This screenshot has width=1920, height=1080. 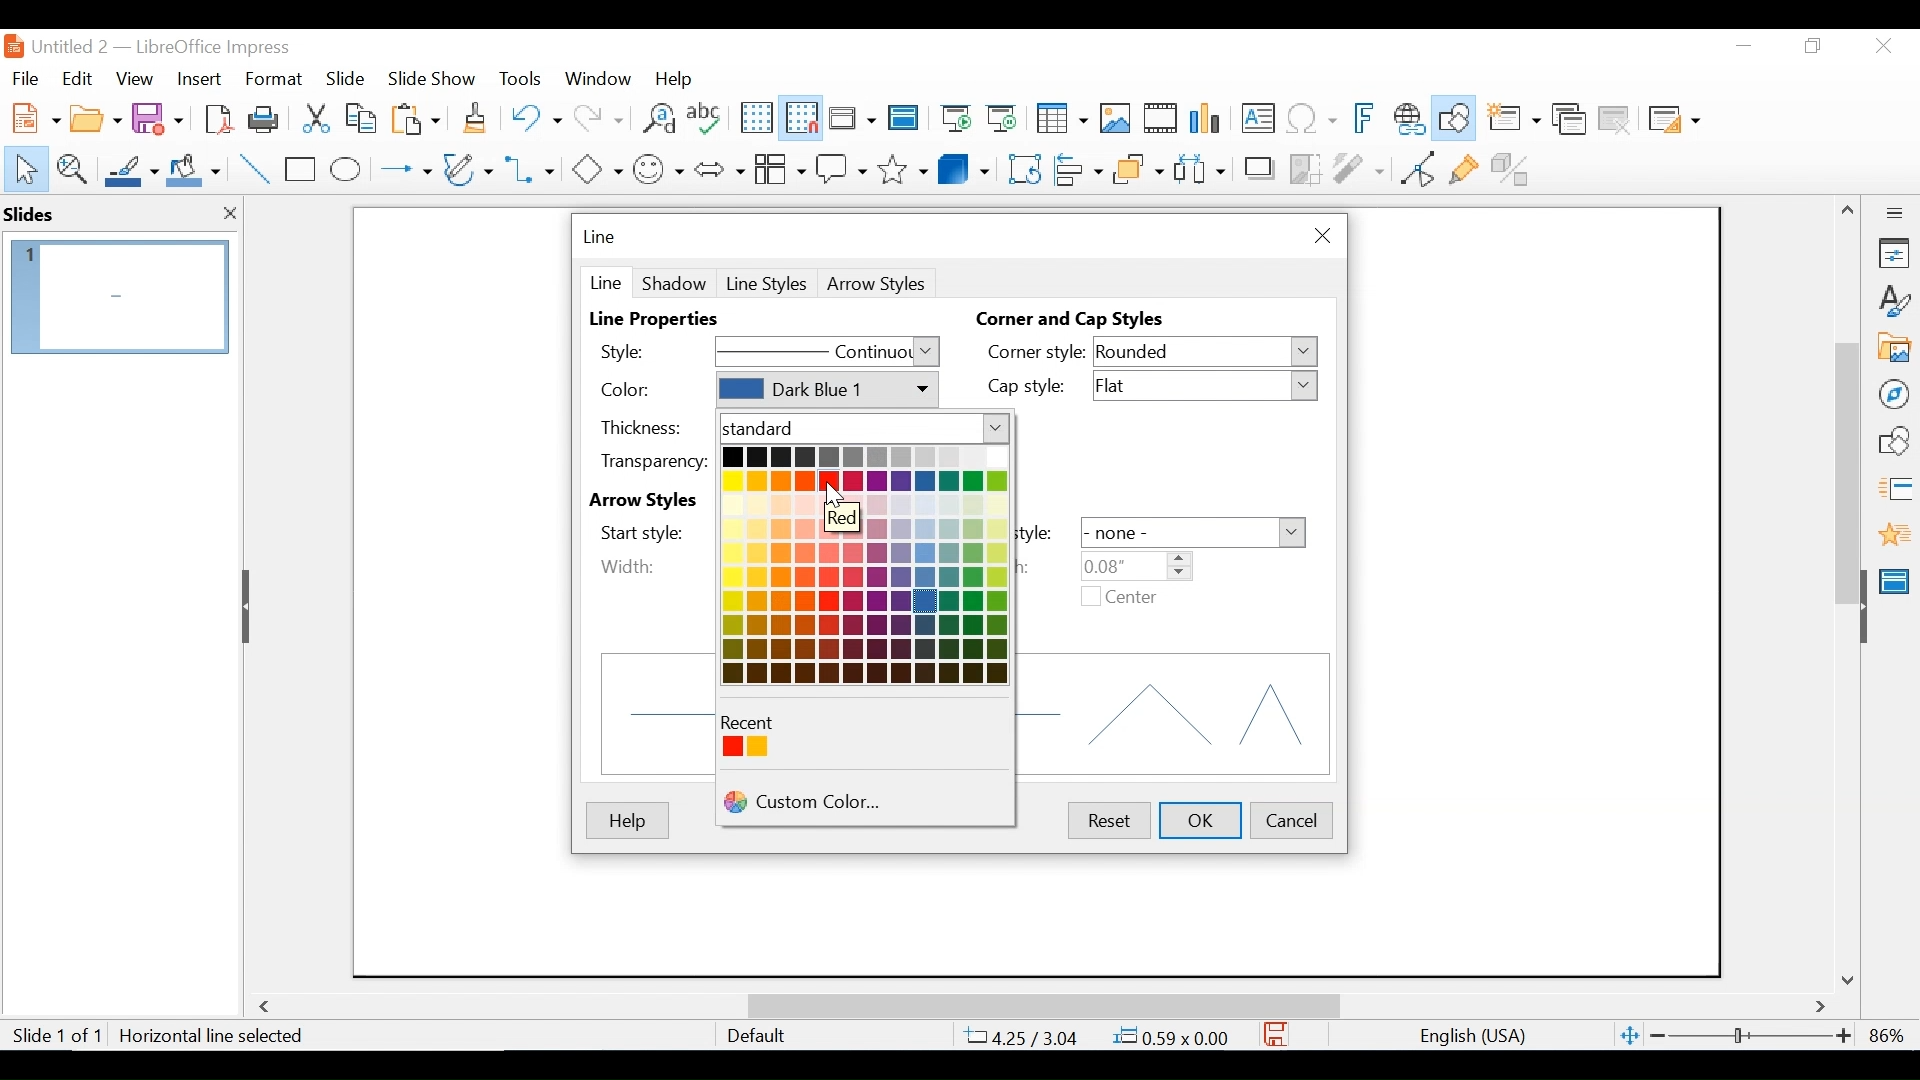 What do you see at coordinates (801, 118) in the screenshot?
I see `Snap as Grid` at bounding box center [801, 118].